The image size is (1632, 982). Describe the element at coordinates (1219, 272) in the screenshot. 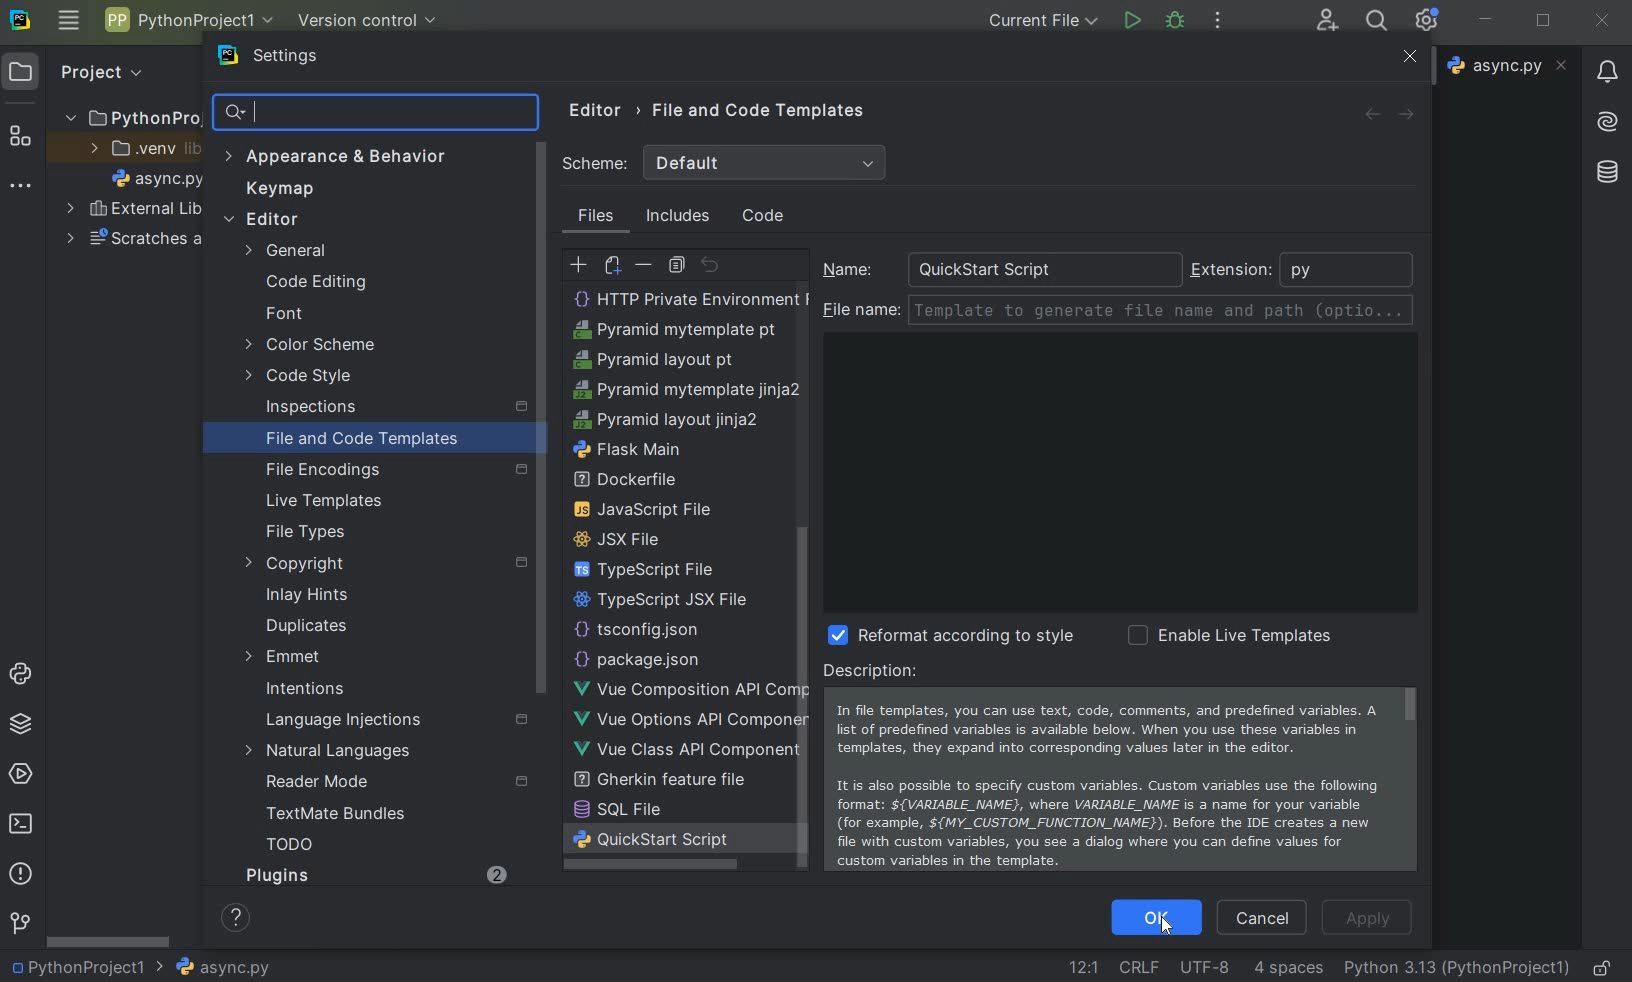

I see `extension` at that location.